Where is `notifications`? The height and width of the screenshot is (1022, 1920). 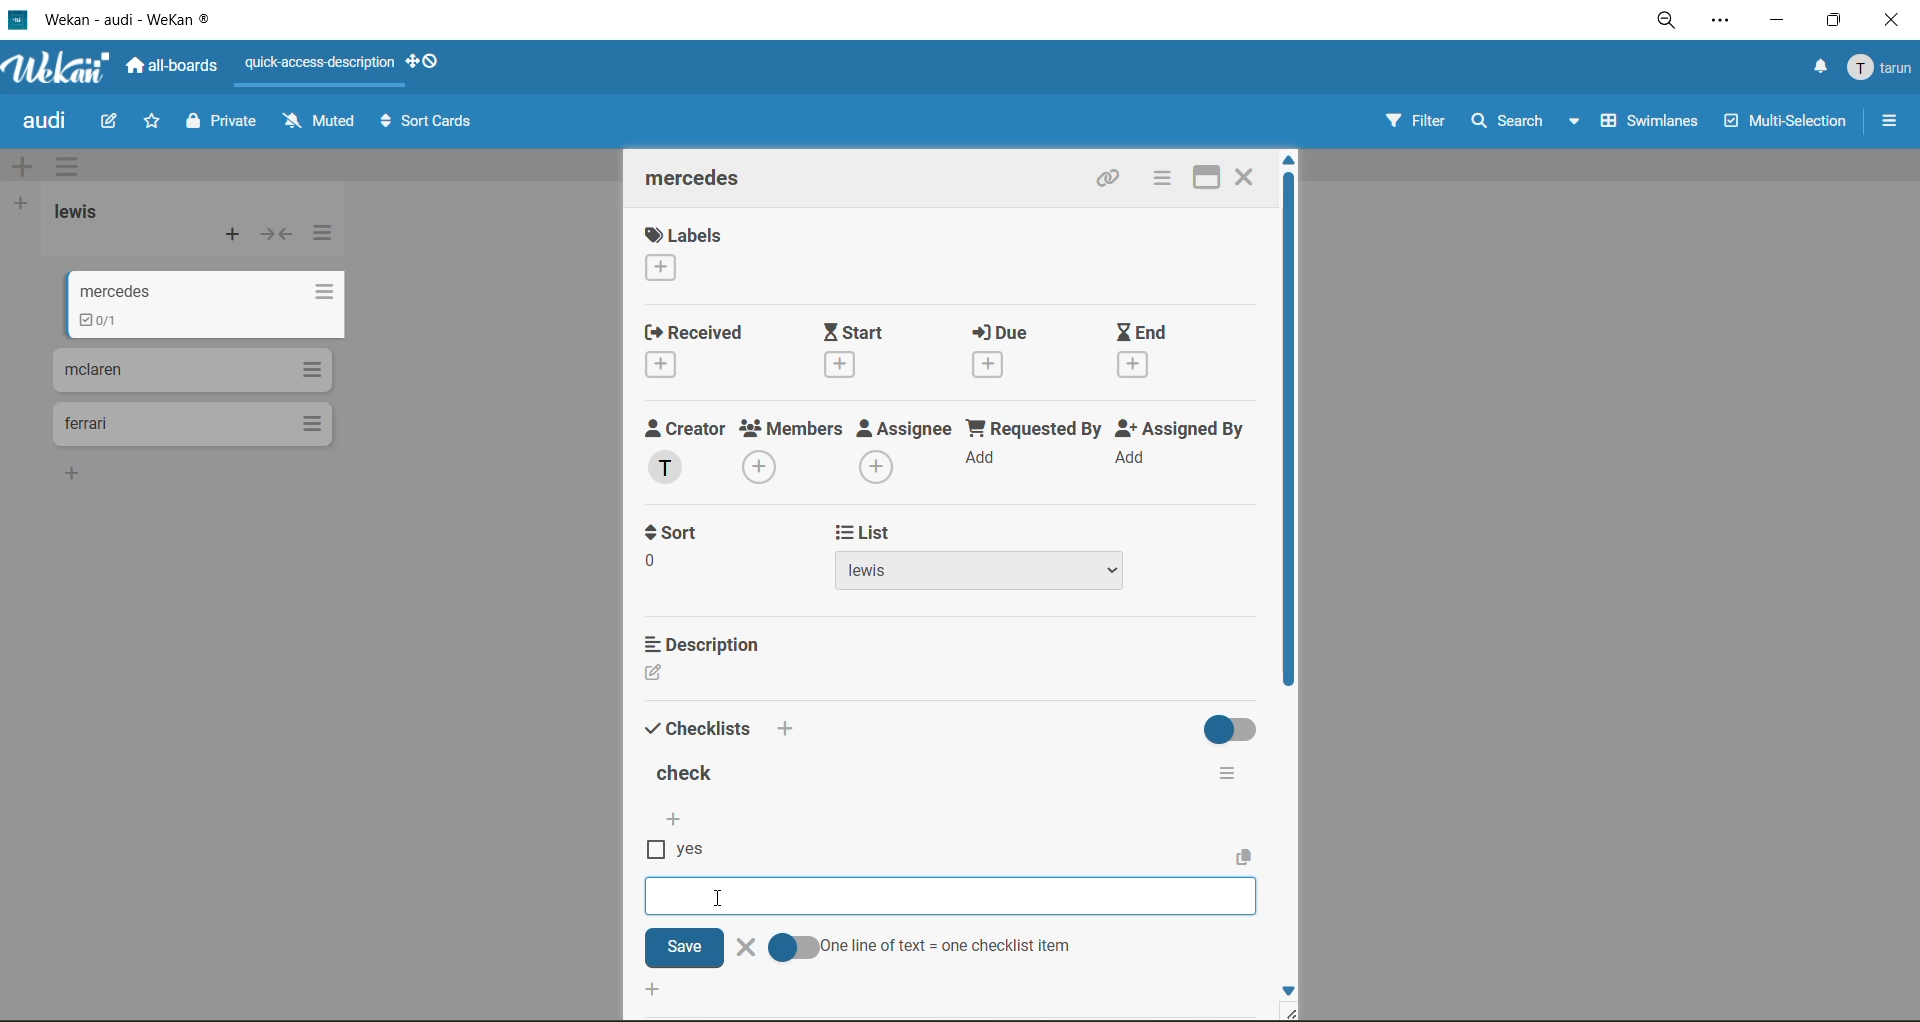
notifications is located at coordinates (1815, 67).